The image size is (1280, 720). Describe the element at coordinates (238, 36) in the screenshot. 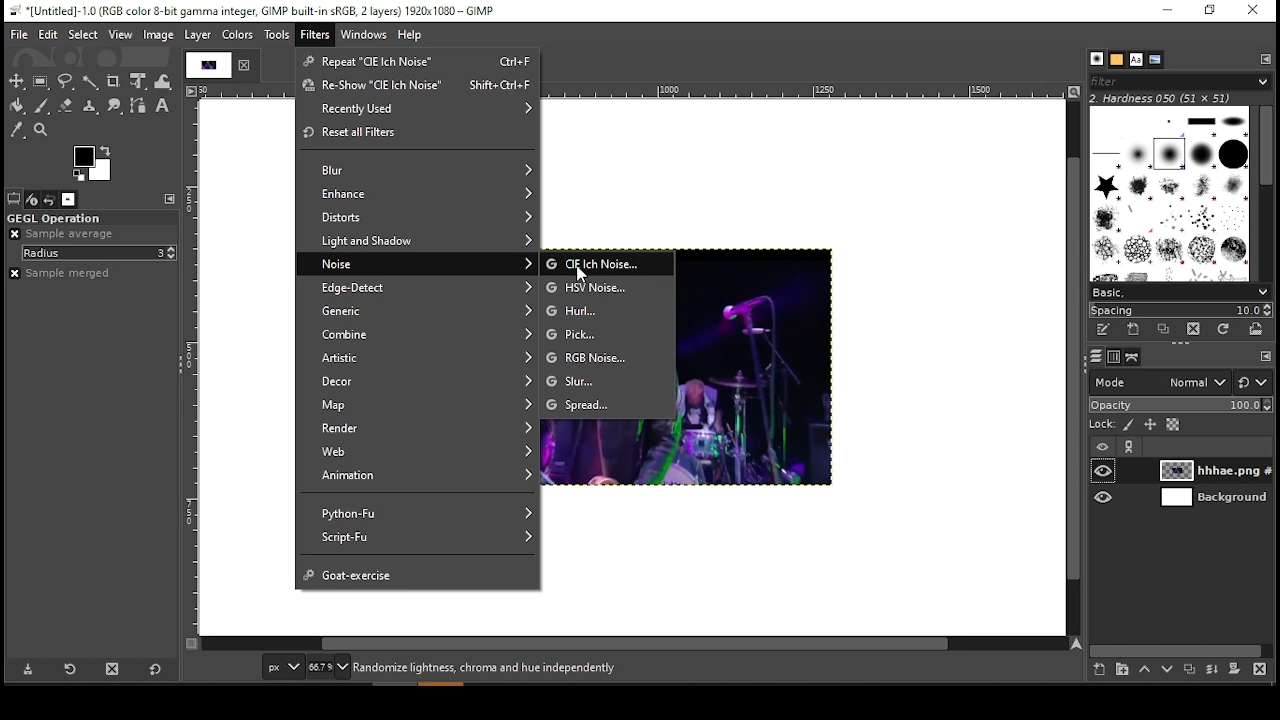

I see `colors` at that location.